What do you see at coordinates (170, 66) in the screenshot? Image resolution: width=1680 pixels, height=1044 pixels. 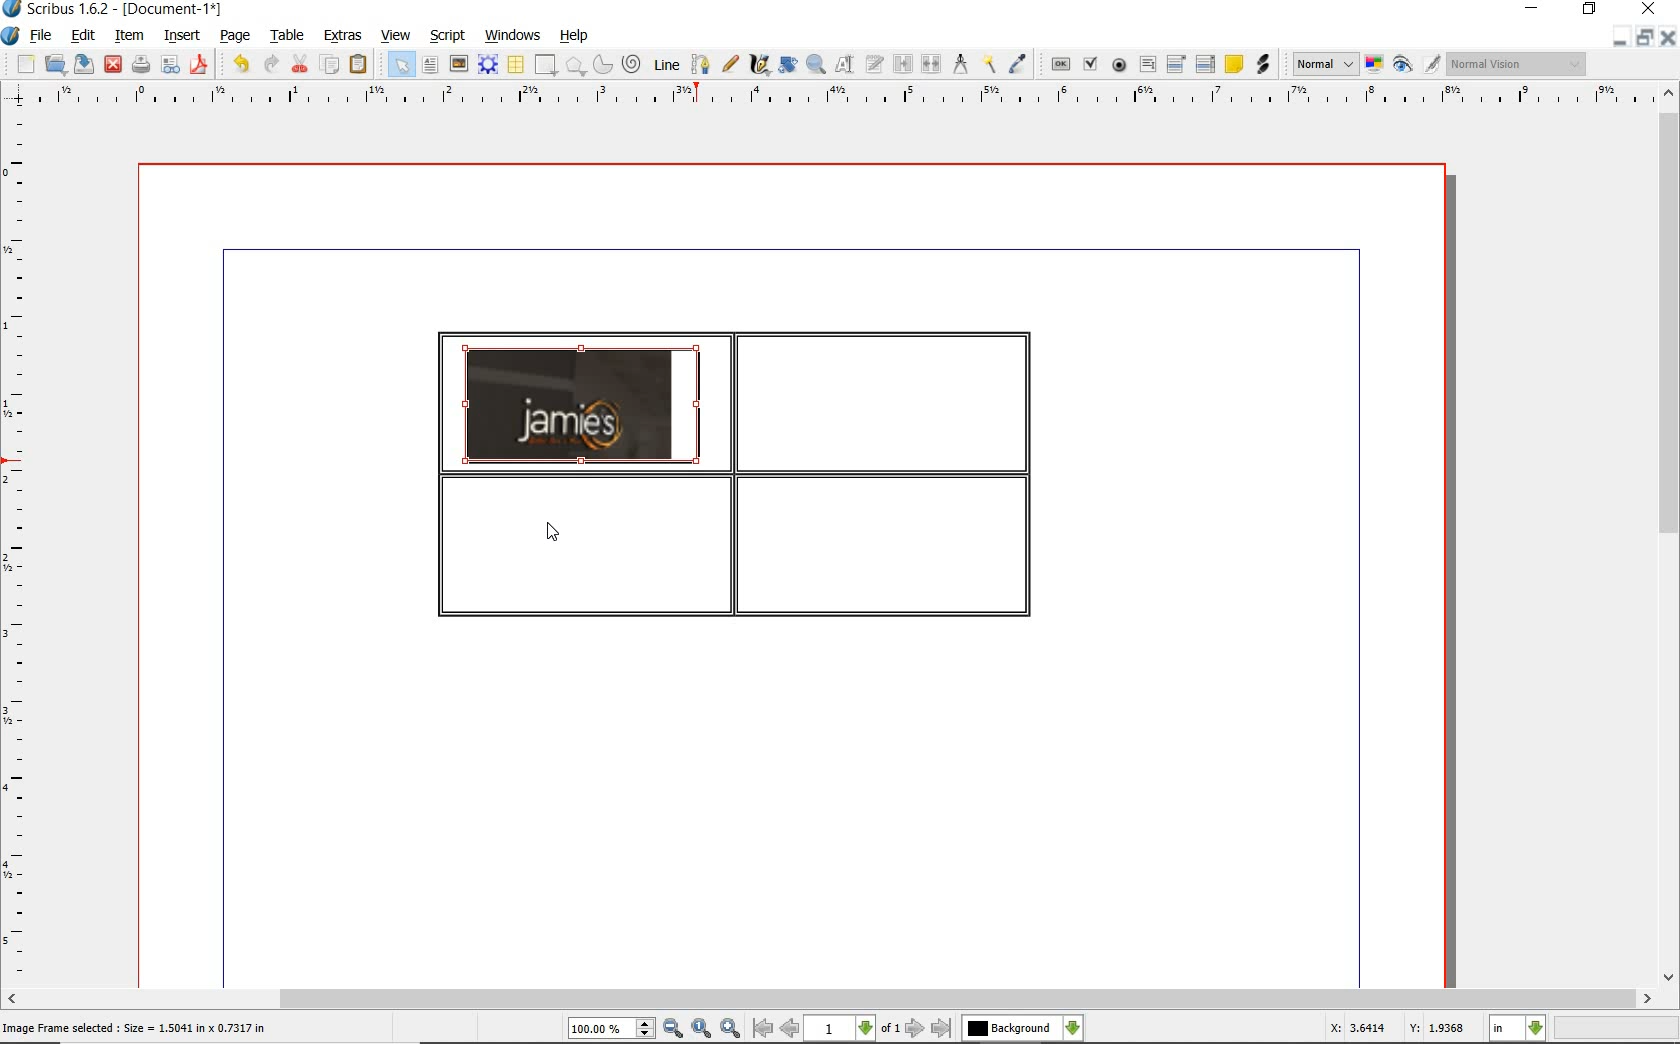 I see `preflight verifier` at bounding box center [170, 66].